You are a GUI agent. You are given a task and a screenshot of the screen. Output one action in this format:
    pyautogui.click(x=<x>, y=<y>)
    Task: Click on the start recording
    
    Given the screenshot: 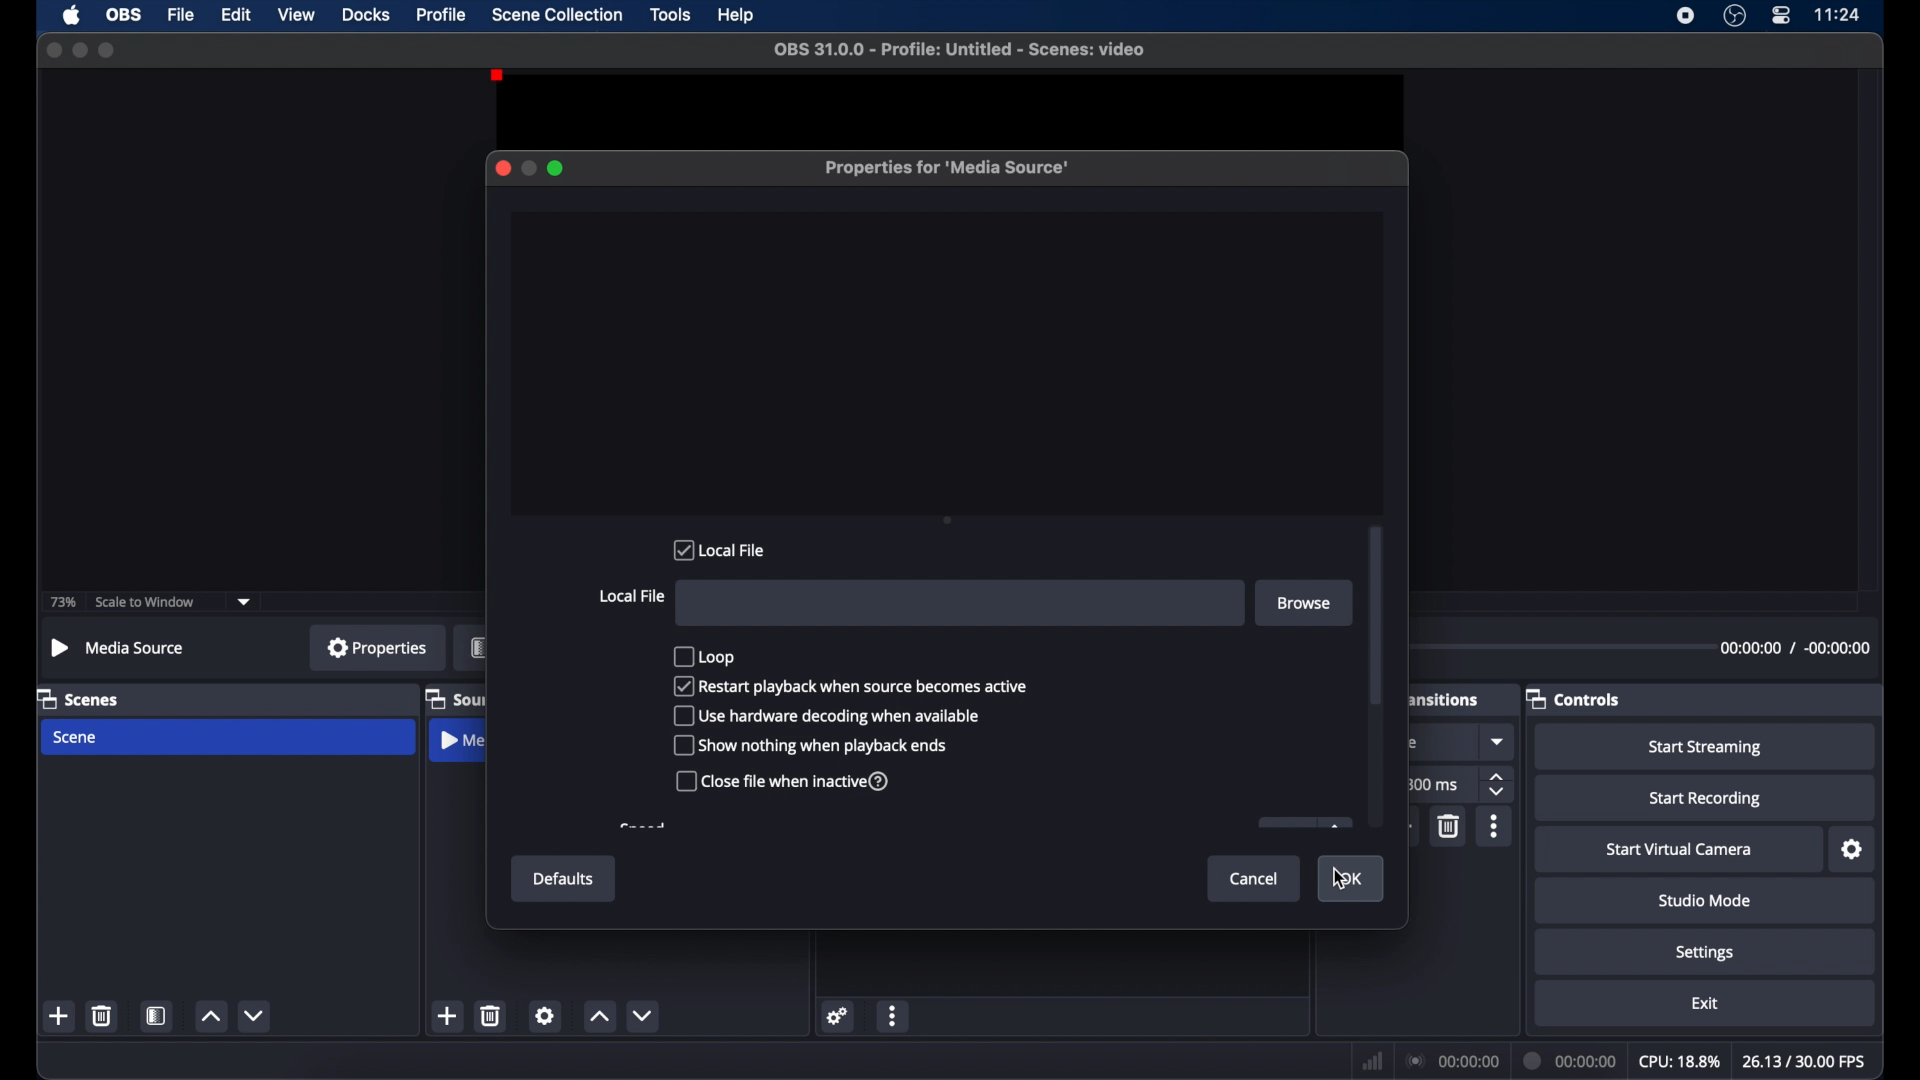 What is the action you would take?
    pyautogui.click(x=1705, y=799)
    